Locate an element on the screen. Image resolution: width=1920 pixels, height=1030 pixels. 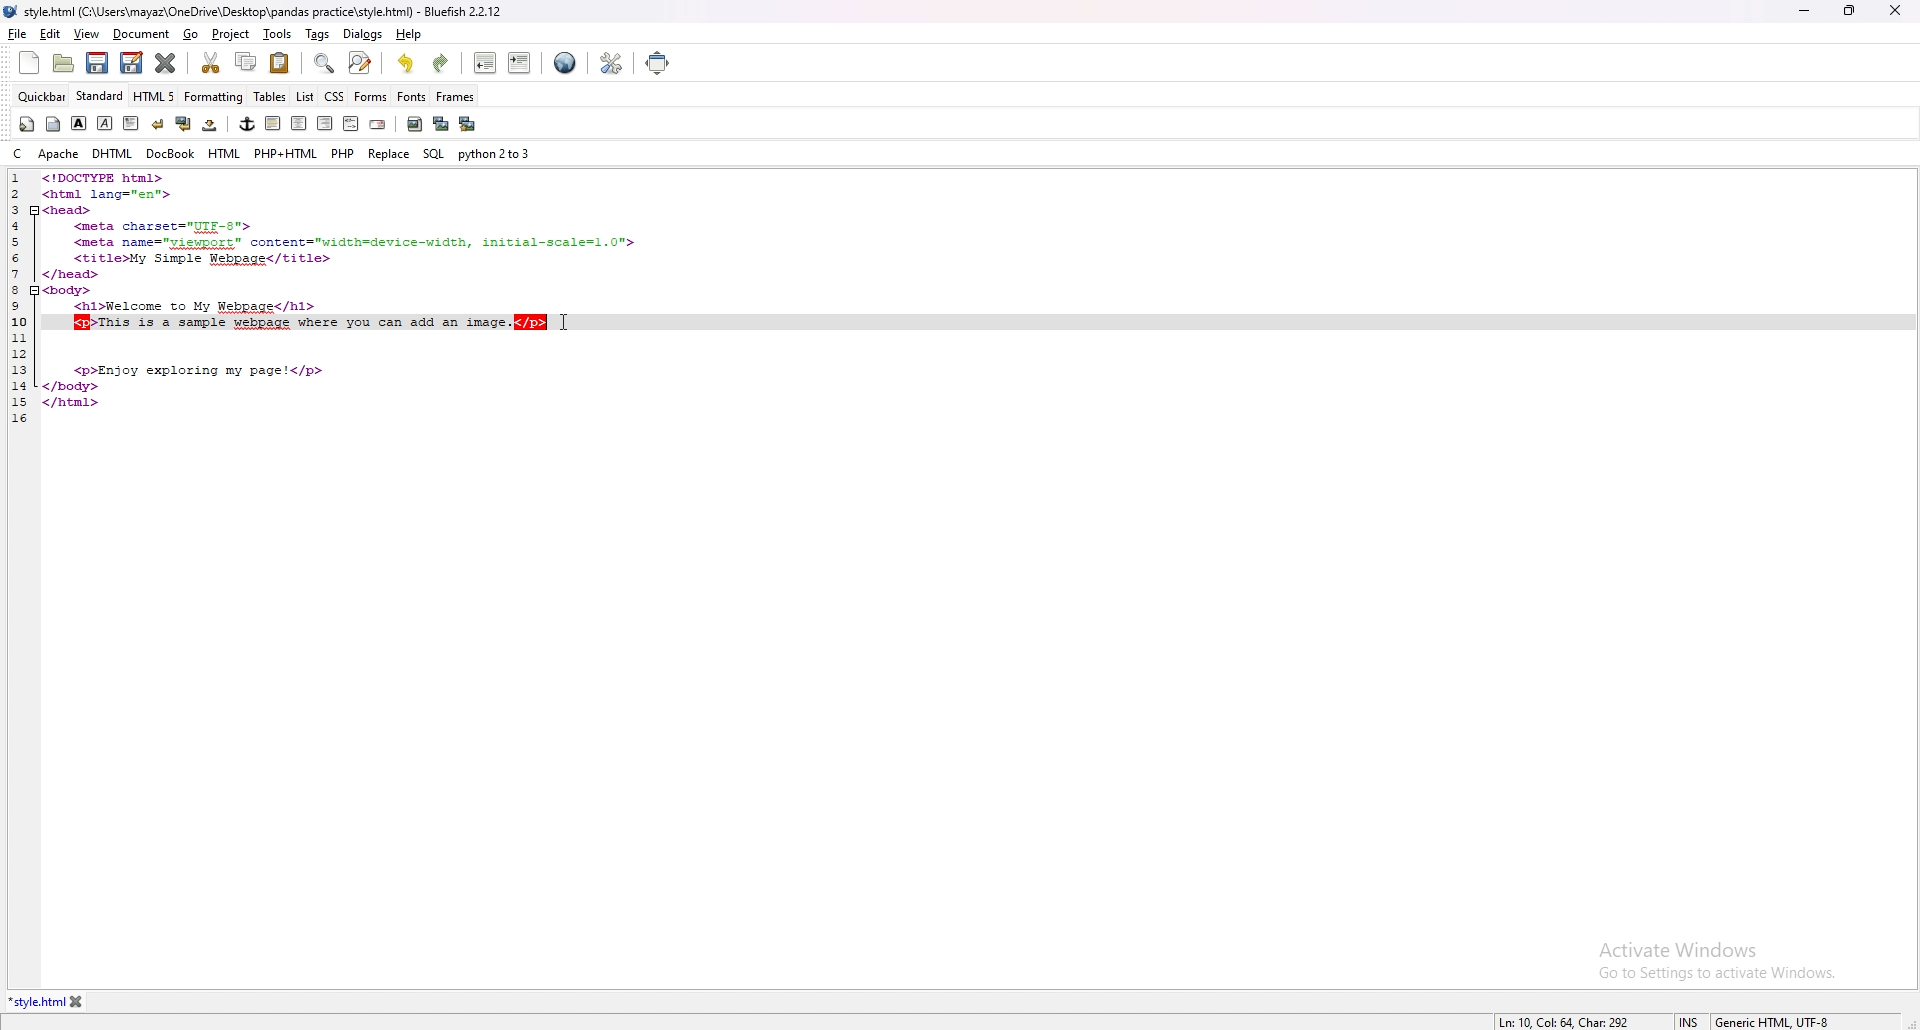
email is located at coordinates (380, 125).